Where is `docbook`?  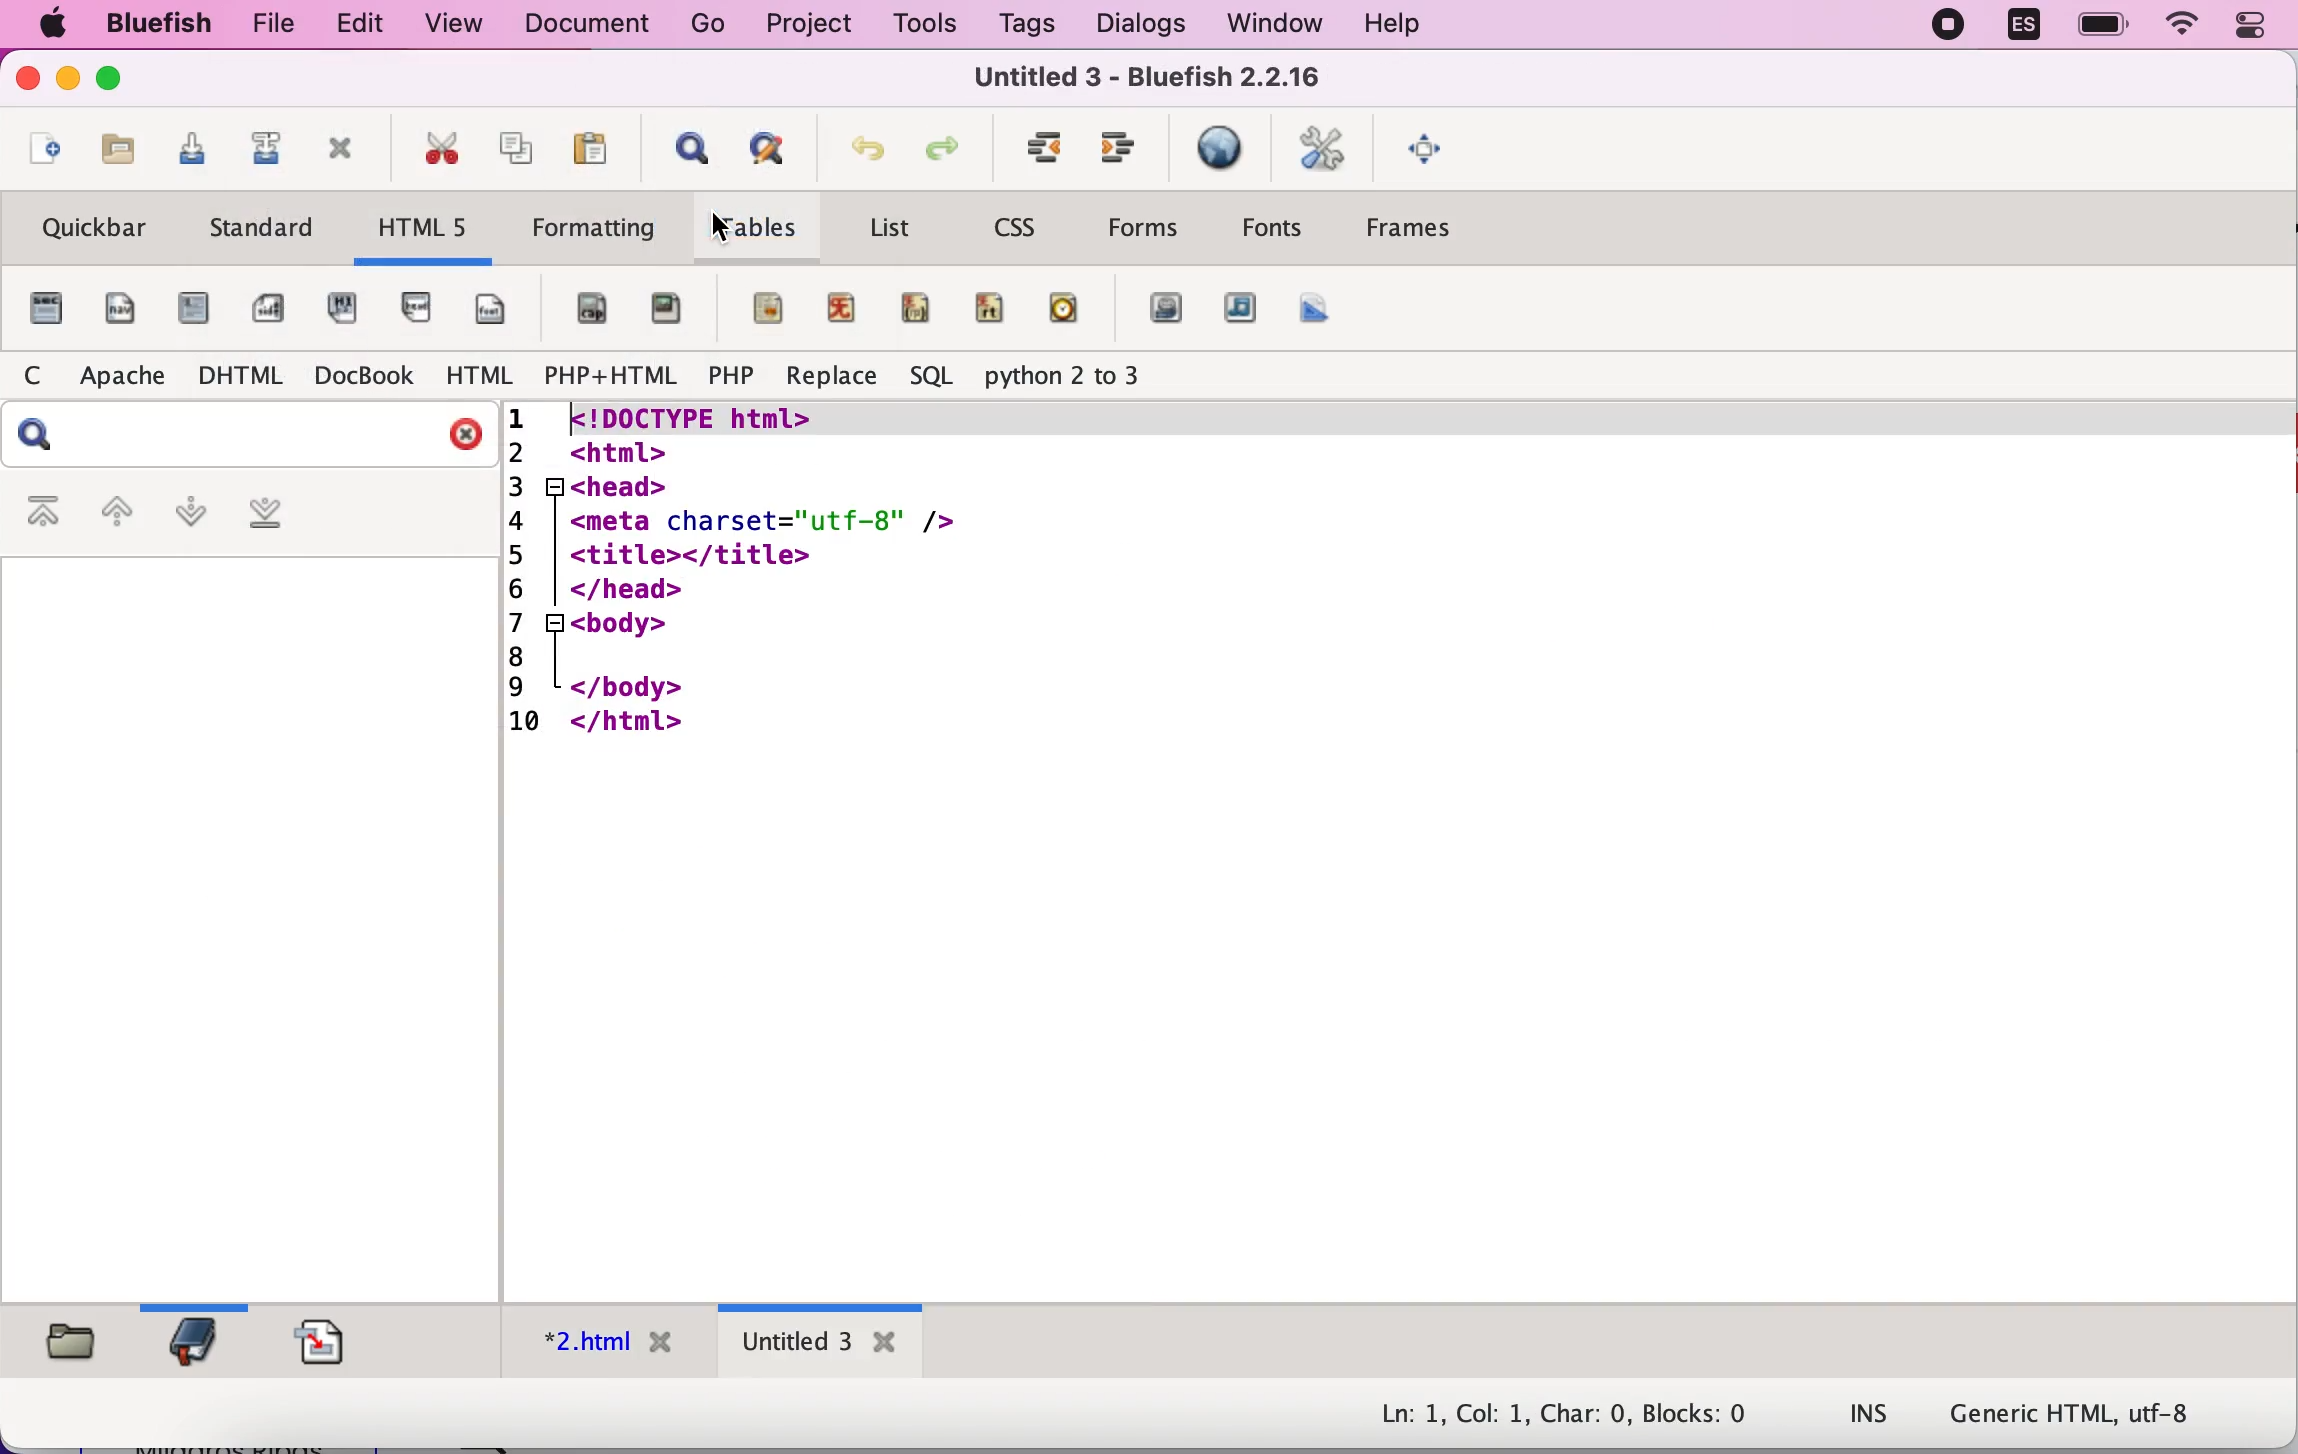 docbook is located at coordinates (360, 374).